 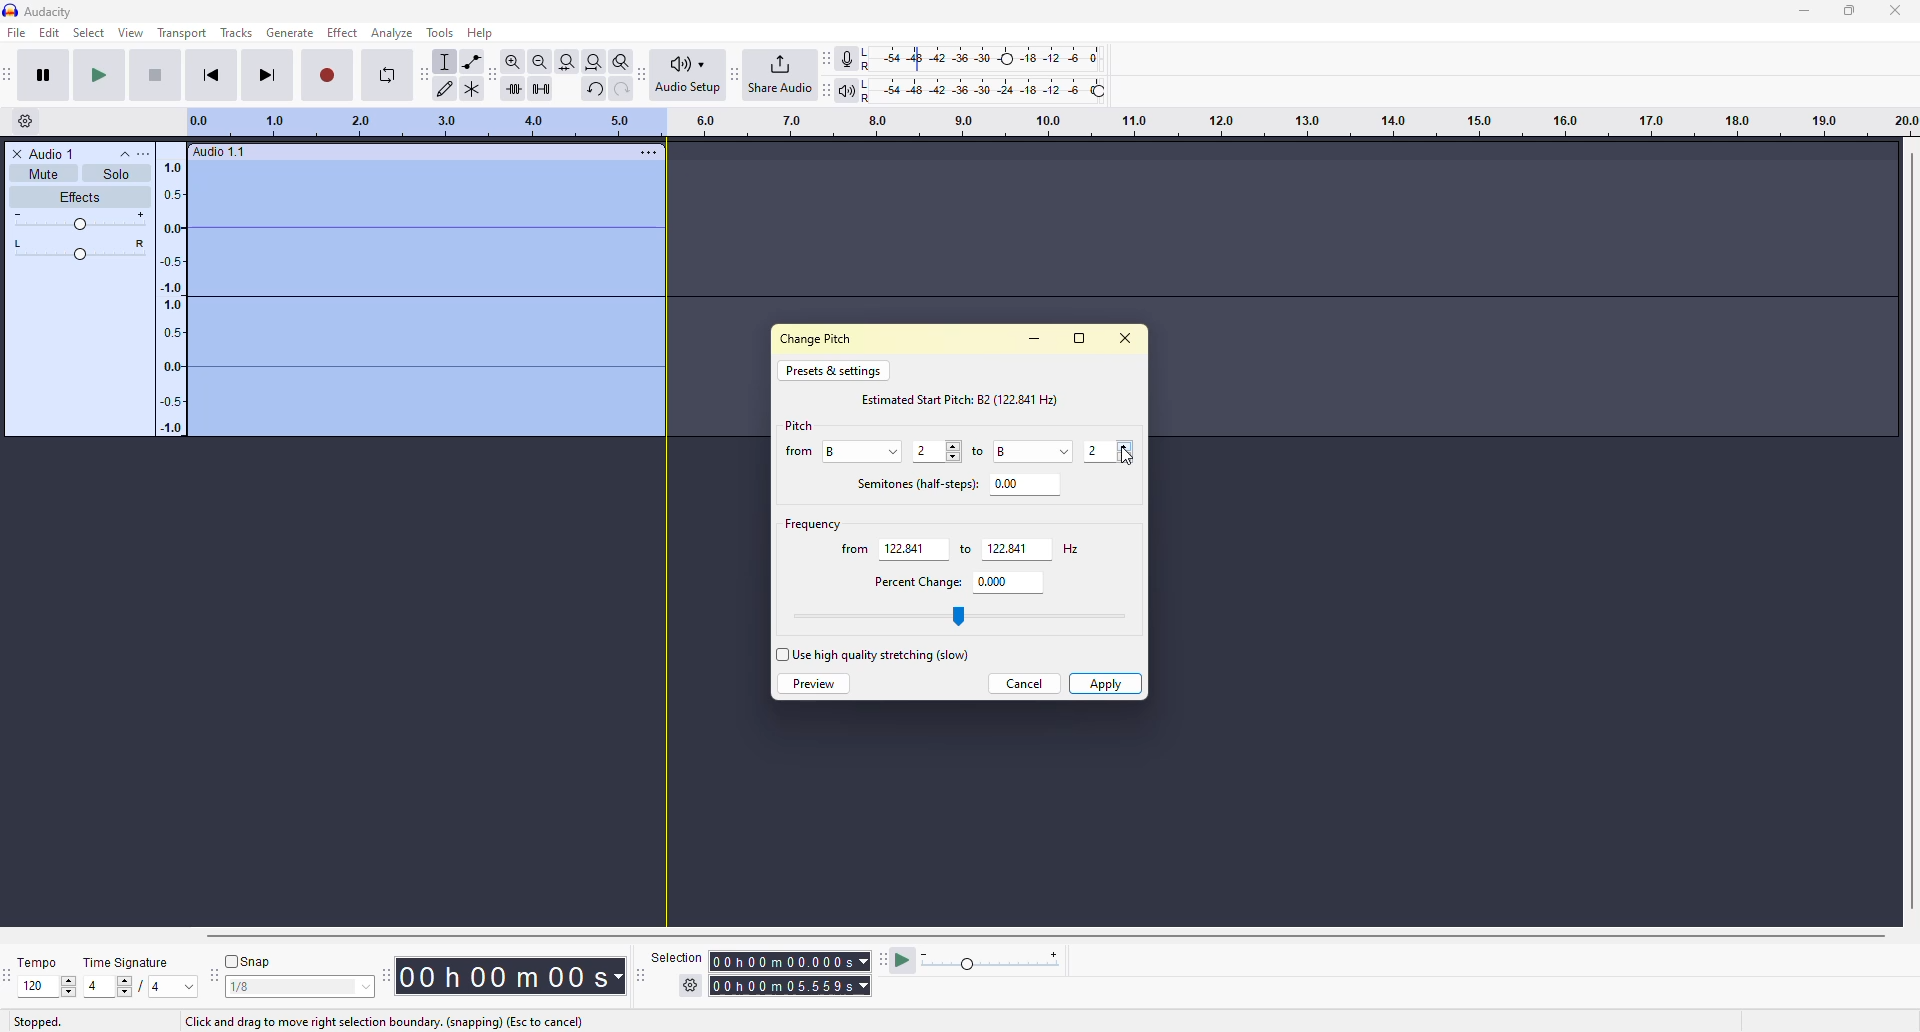 What do you see at coordinates (1007, 450) in the screenshot?
I see `value` at bounding box center [1007, 450].